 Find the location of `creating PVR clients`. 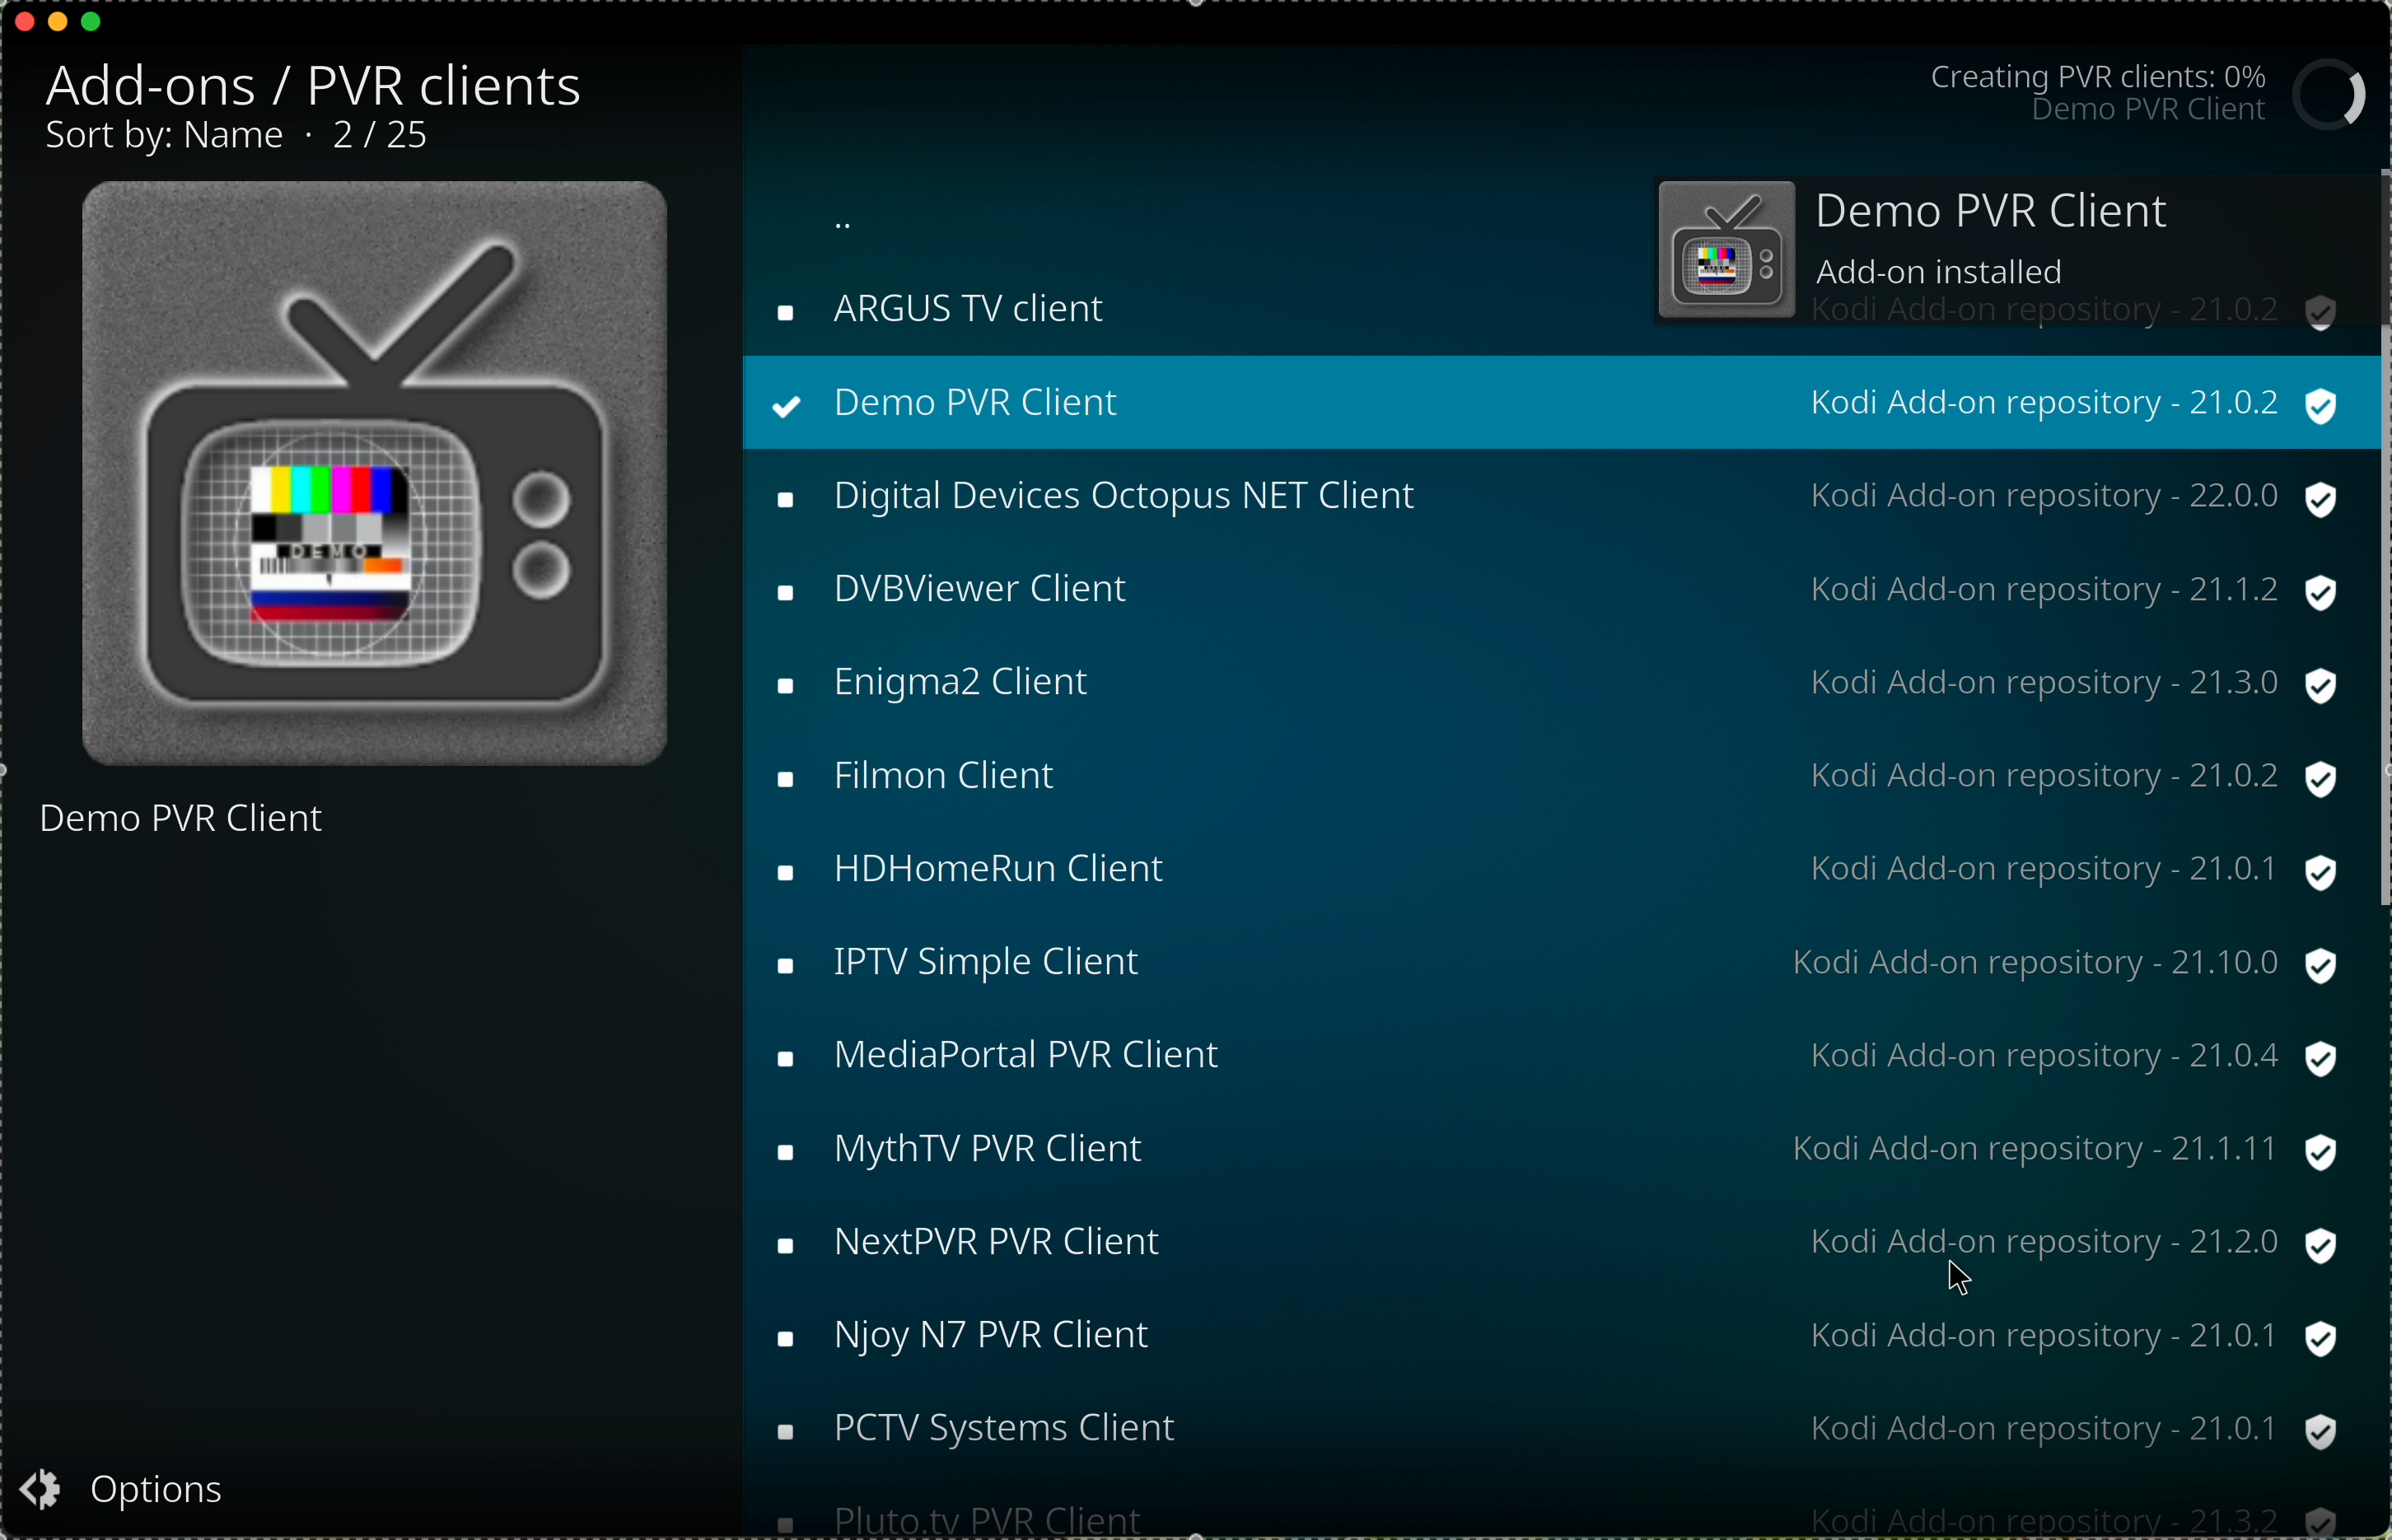

creating PVR clients is located at coordinates (2157, 94).